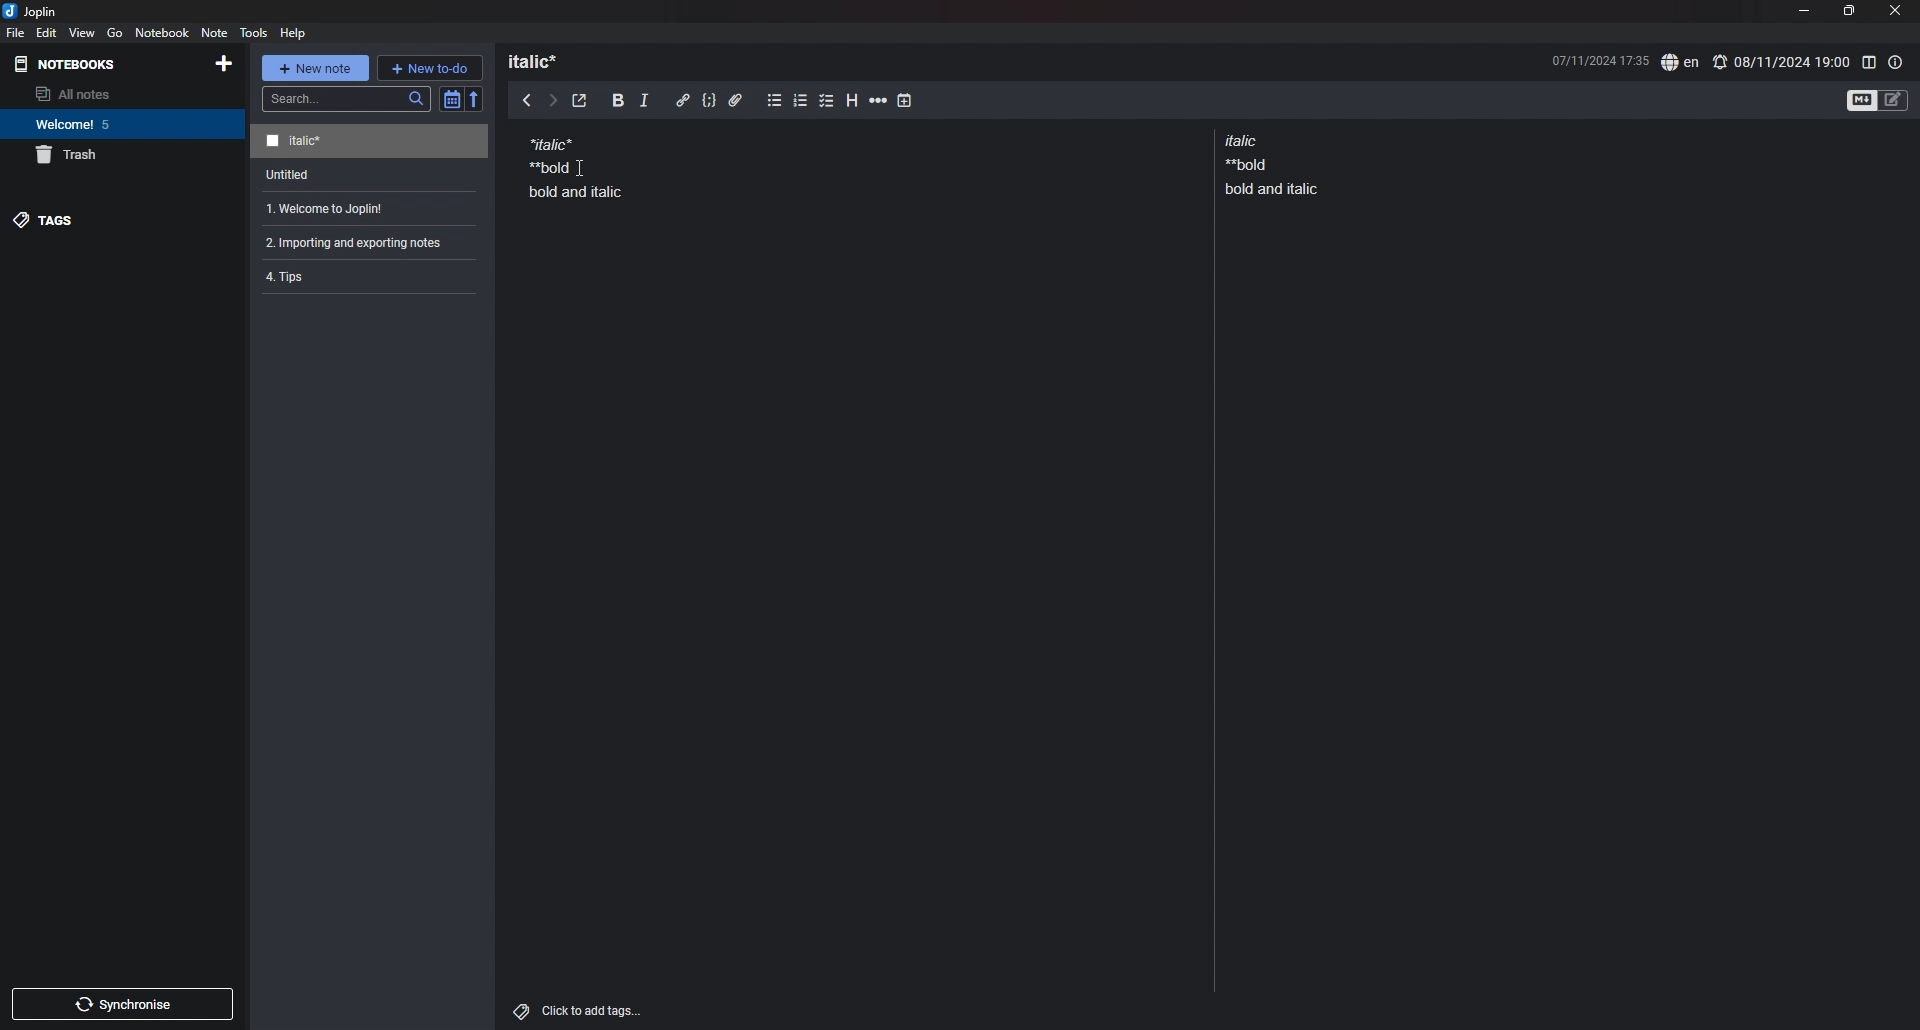 The width and height of the screenshot is (1920, 1030). What do you see at coordinates (774, 101) in the screenshot?
I see `bullet list` at bounding box center [774, 101].